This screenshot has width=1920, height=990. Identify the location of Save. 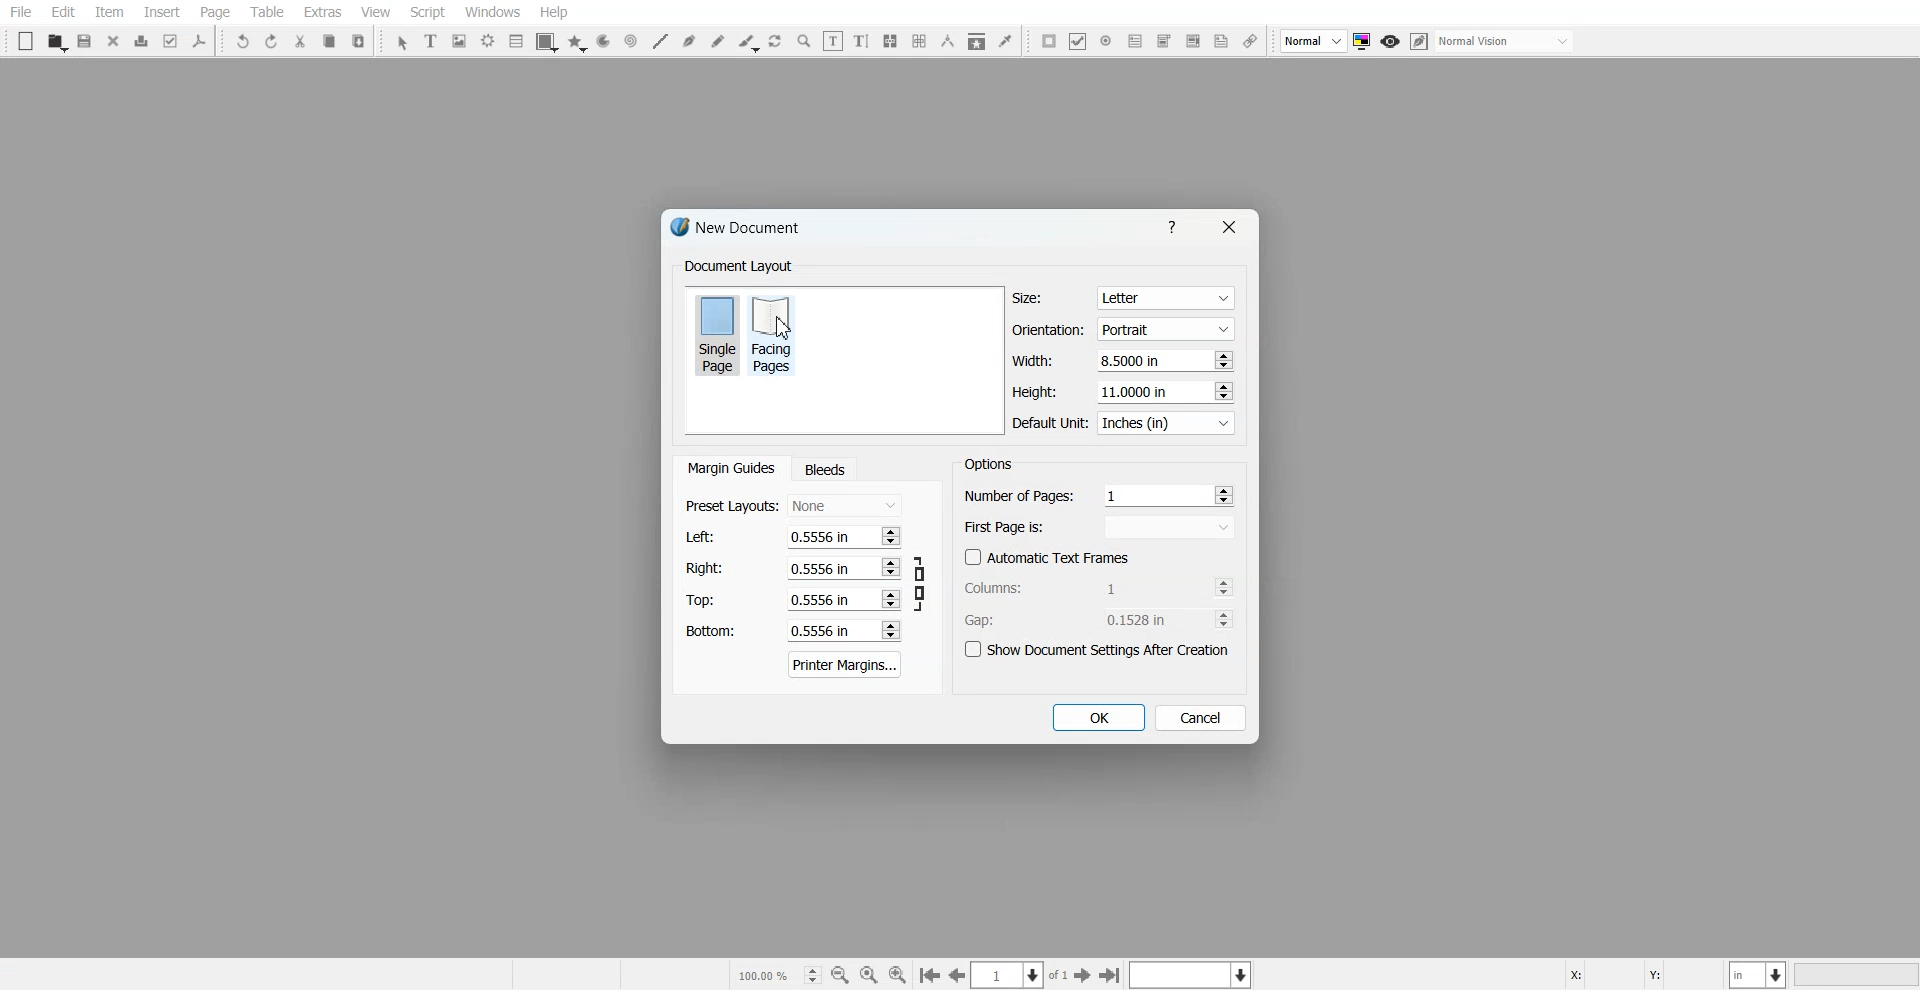
(86, 41).